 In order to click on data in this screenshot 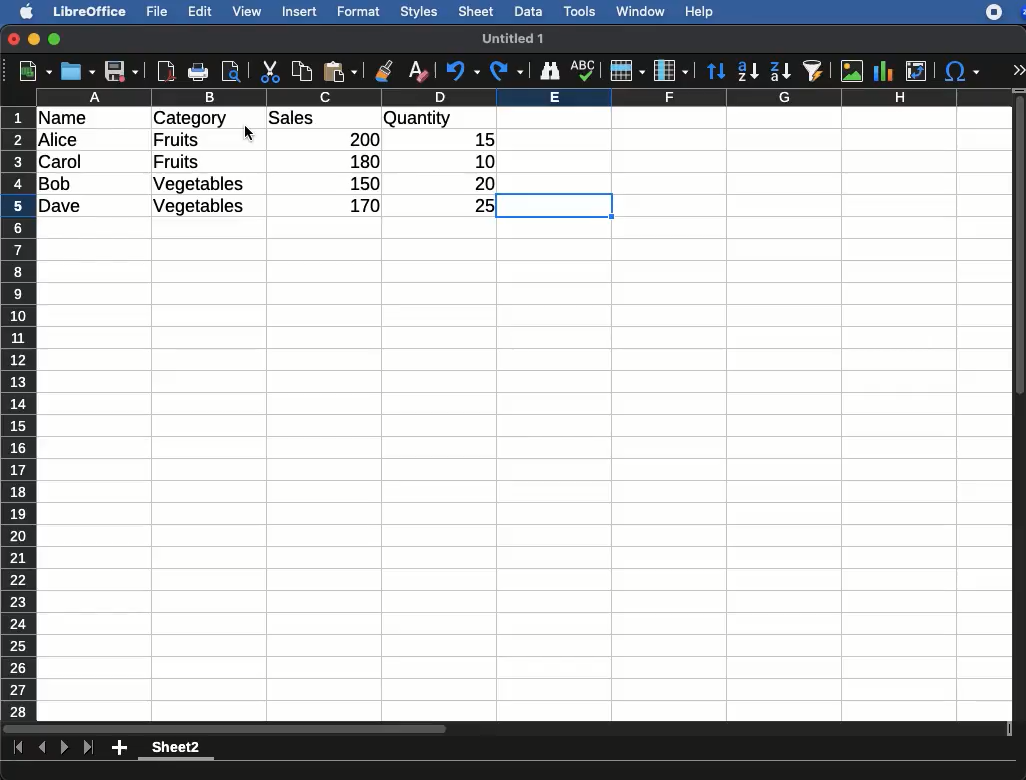, I will do `click(528, 9)`.